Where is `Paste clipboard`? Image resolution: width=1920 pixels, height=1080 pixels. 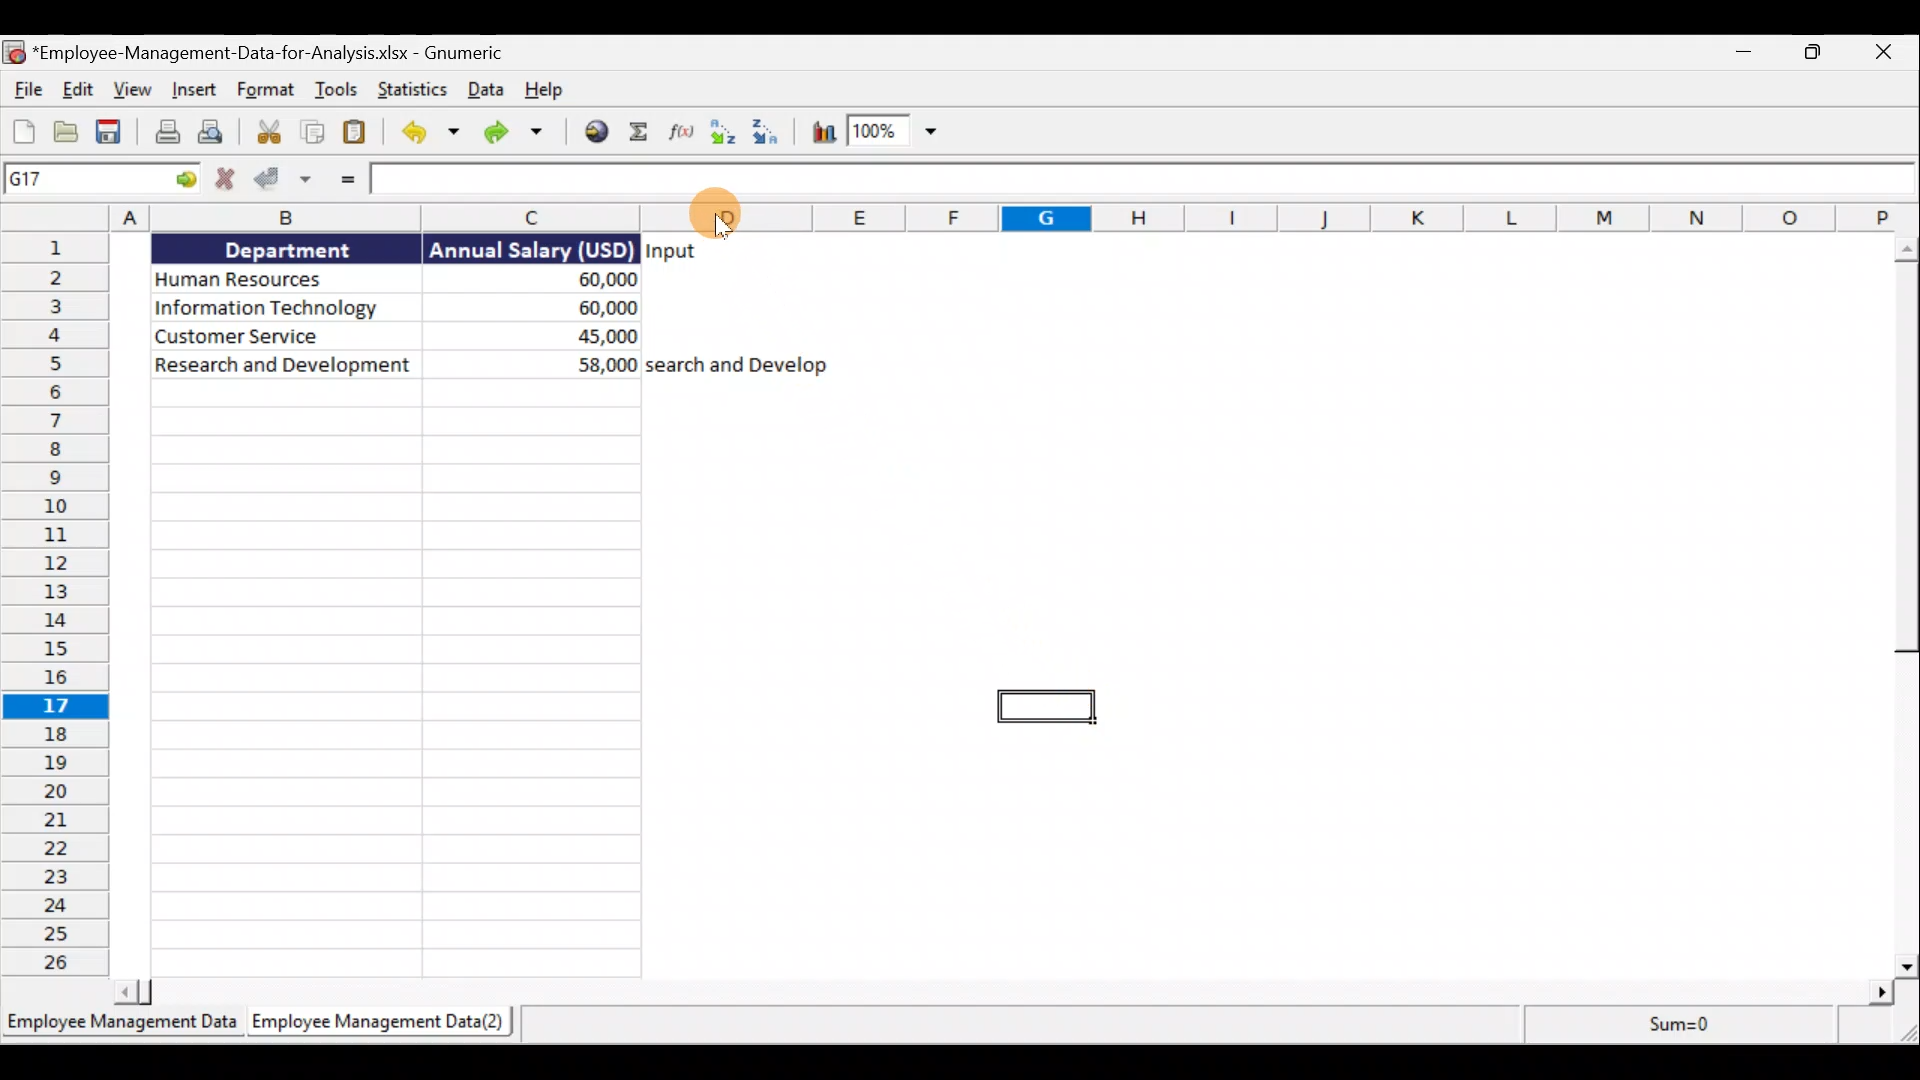 Paste clipboard is located at coordinates (361, 131).